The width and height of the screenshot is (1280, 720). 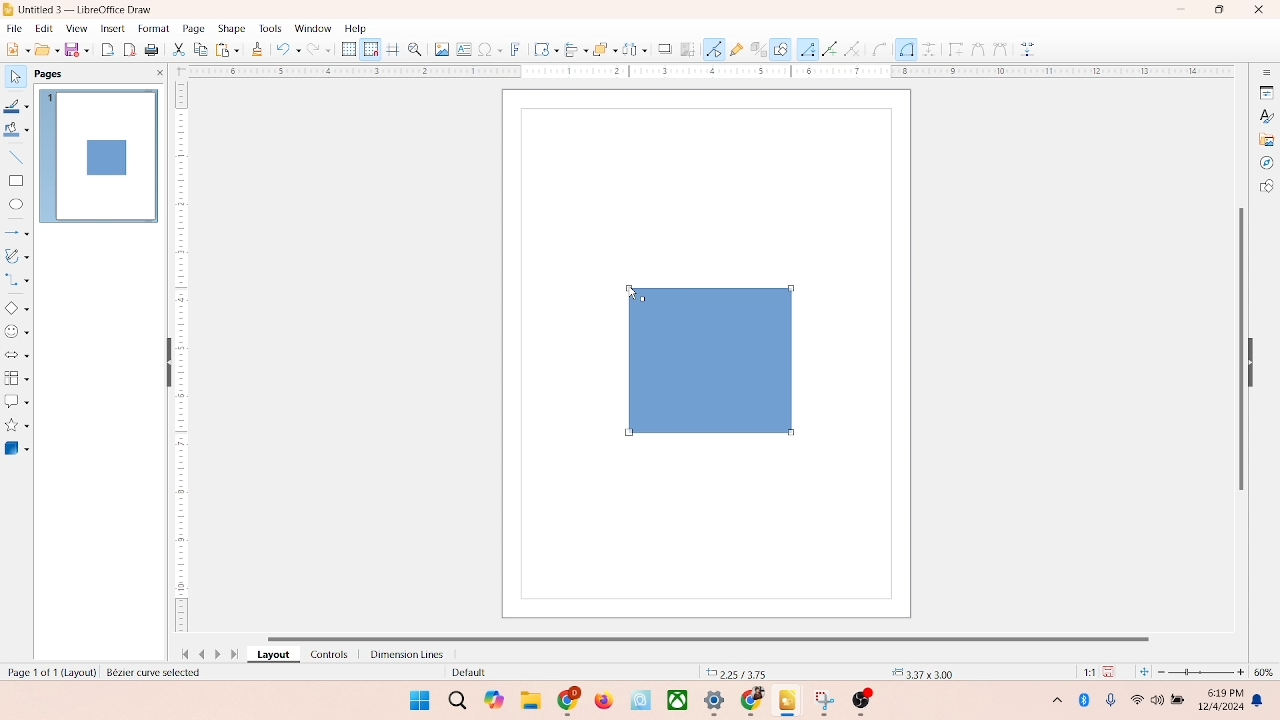 What do you see at coordinates (17, 232) in the screenshot?
I see `lines and arrows` at bounding box center [17, 232].